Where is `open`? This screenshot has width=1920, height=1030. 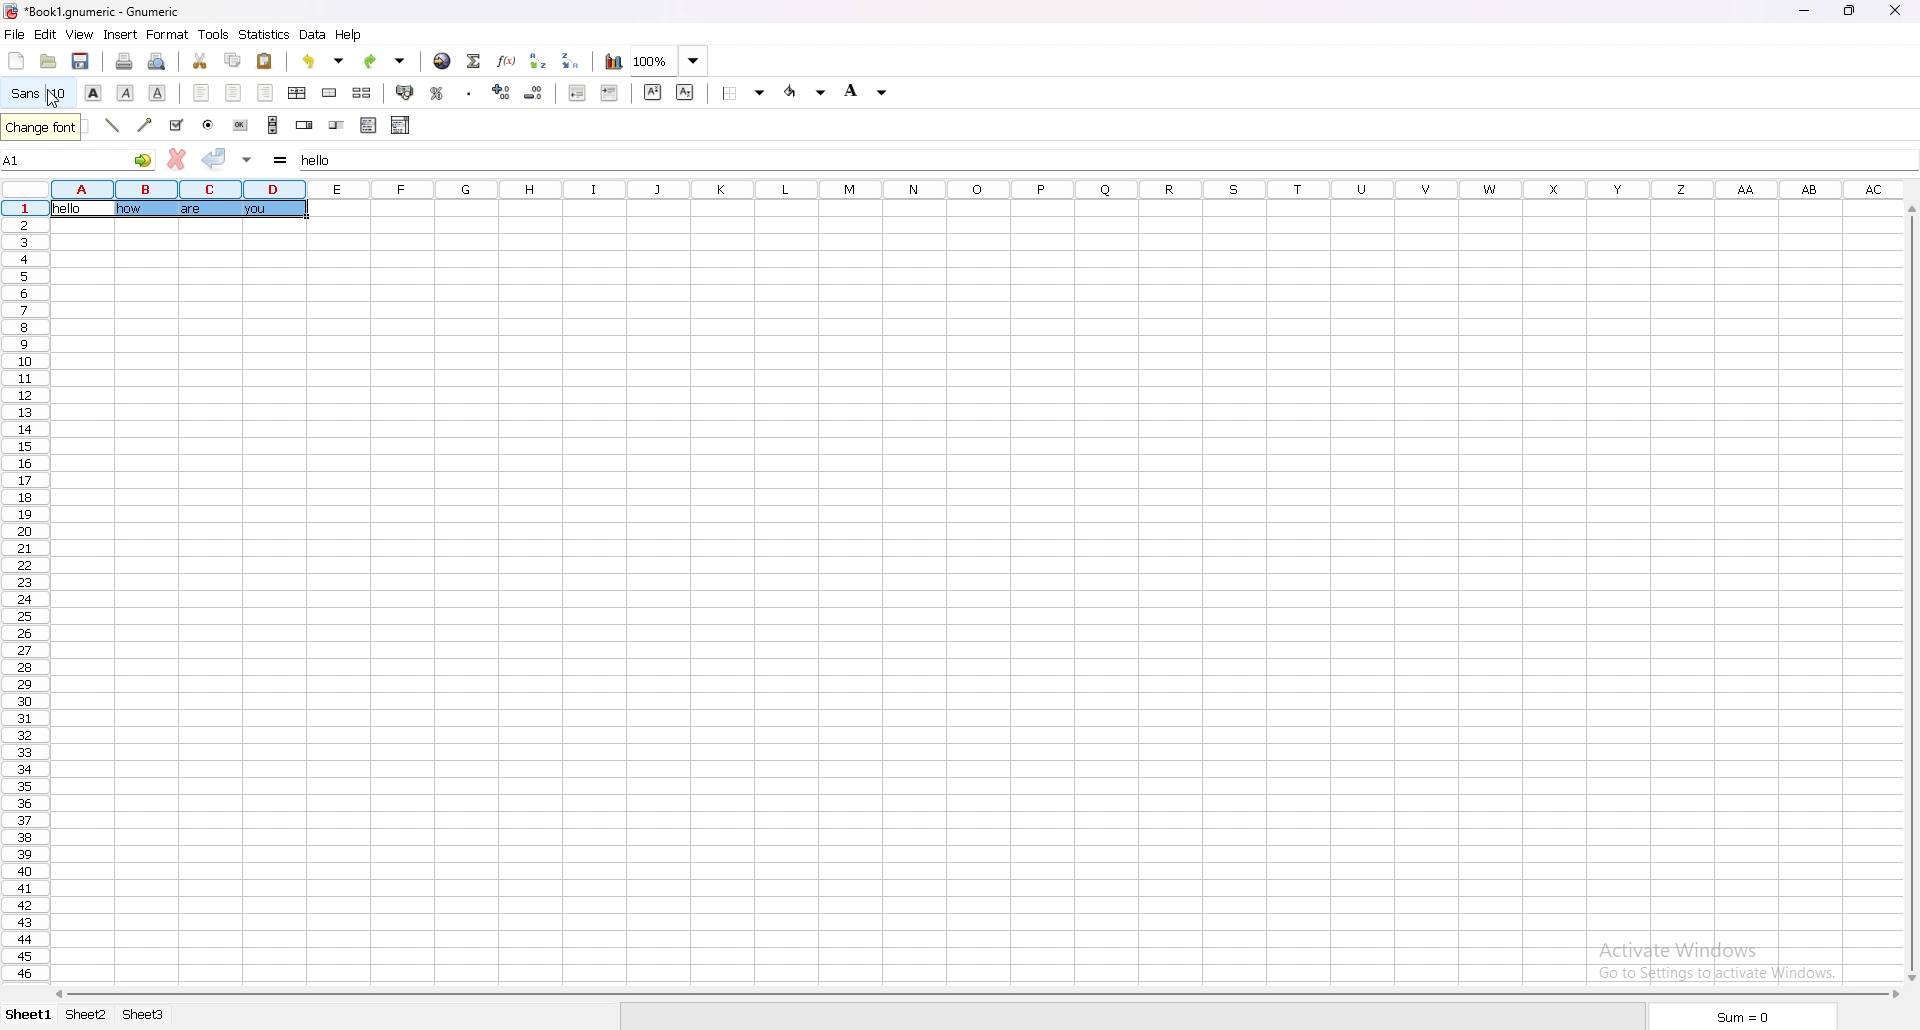
open is located at coordinates (48, 60).